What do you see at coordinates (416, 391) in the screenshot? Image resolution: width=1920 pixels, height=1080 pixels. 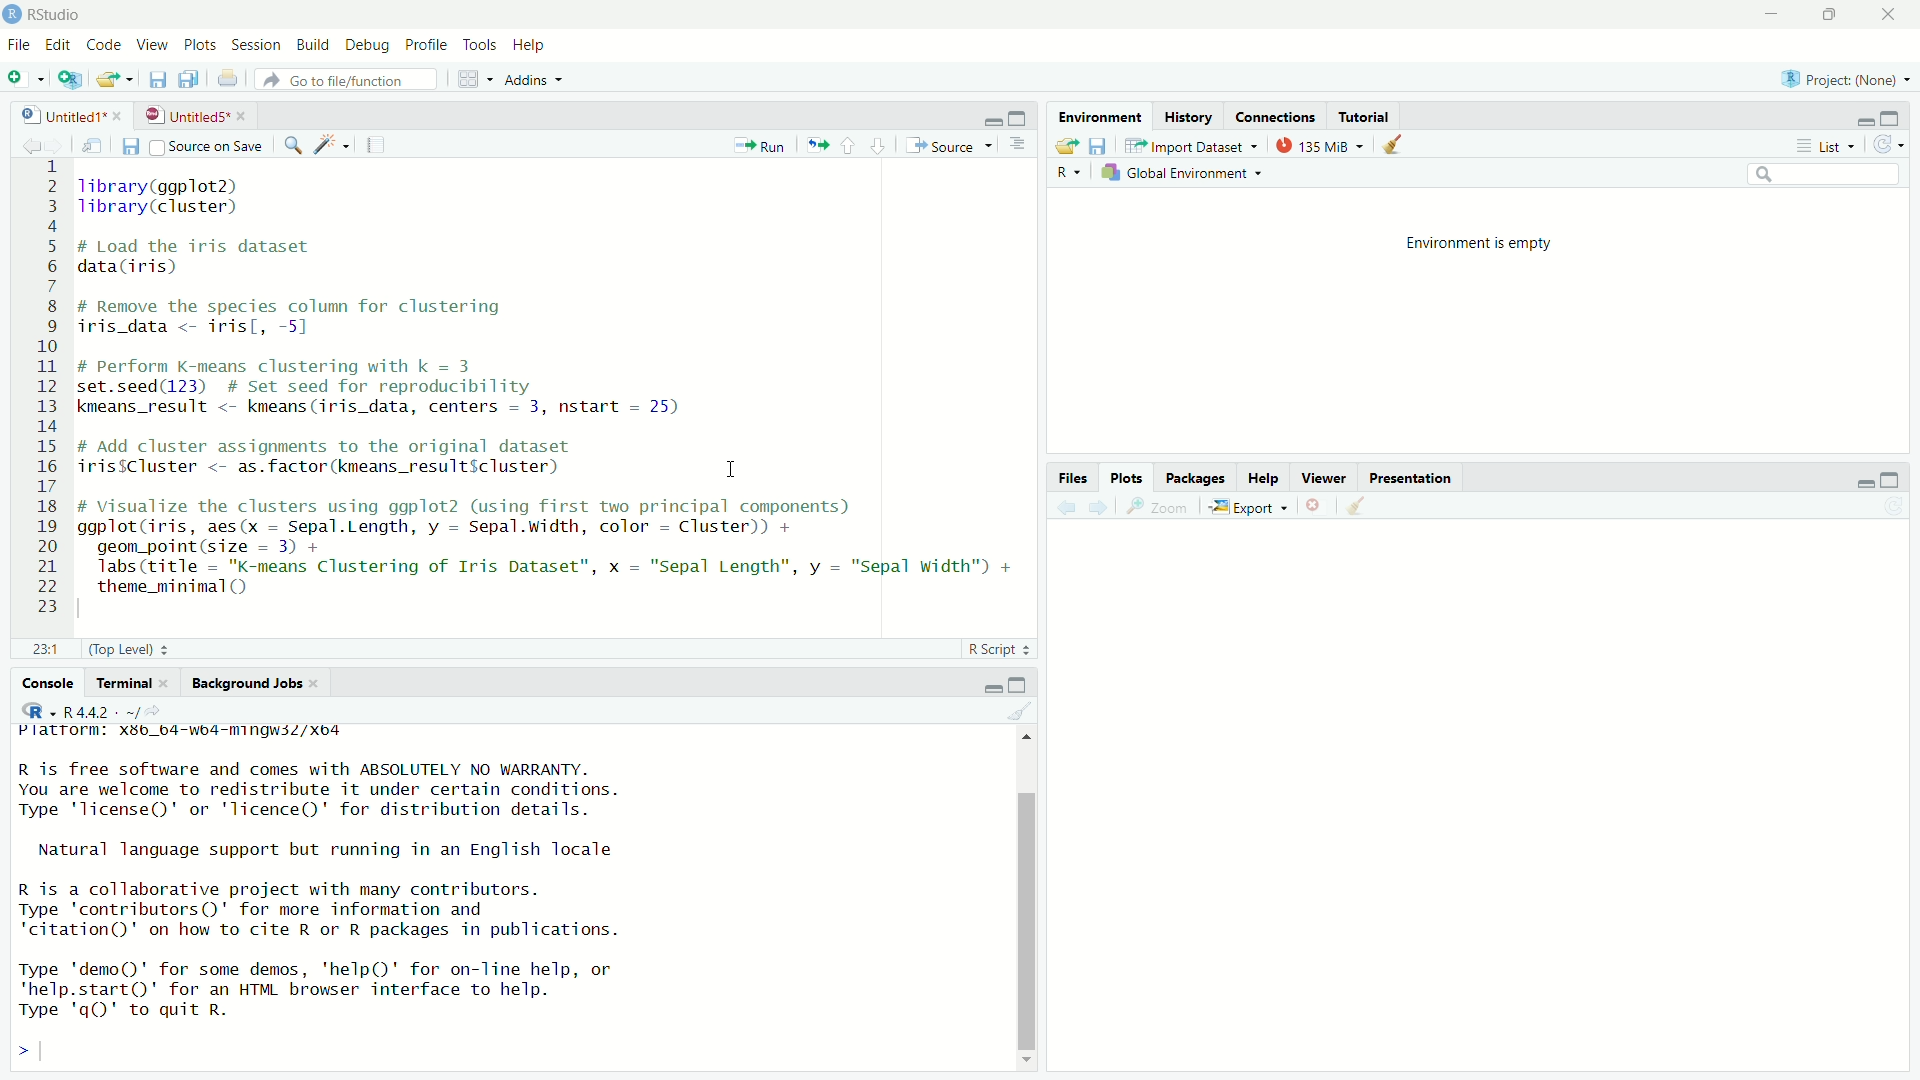 I see `# Perform K-means clustering with k = 3   set.seed(123) # Set seed for reproducibility   kmeans_result <- kmeans(iris_data, centers = 3, nstart = 25)` at bounding box center [416, 391].